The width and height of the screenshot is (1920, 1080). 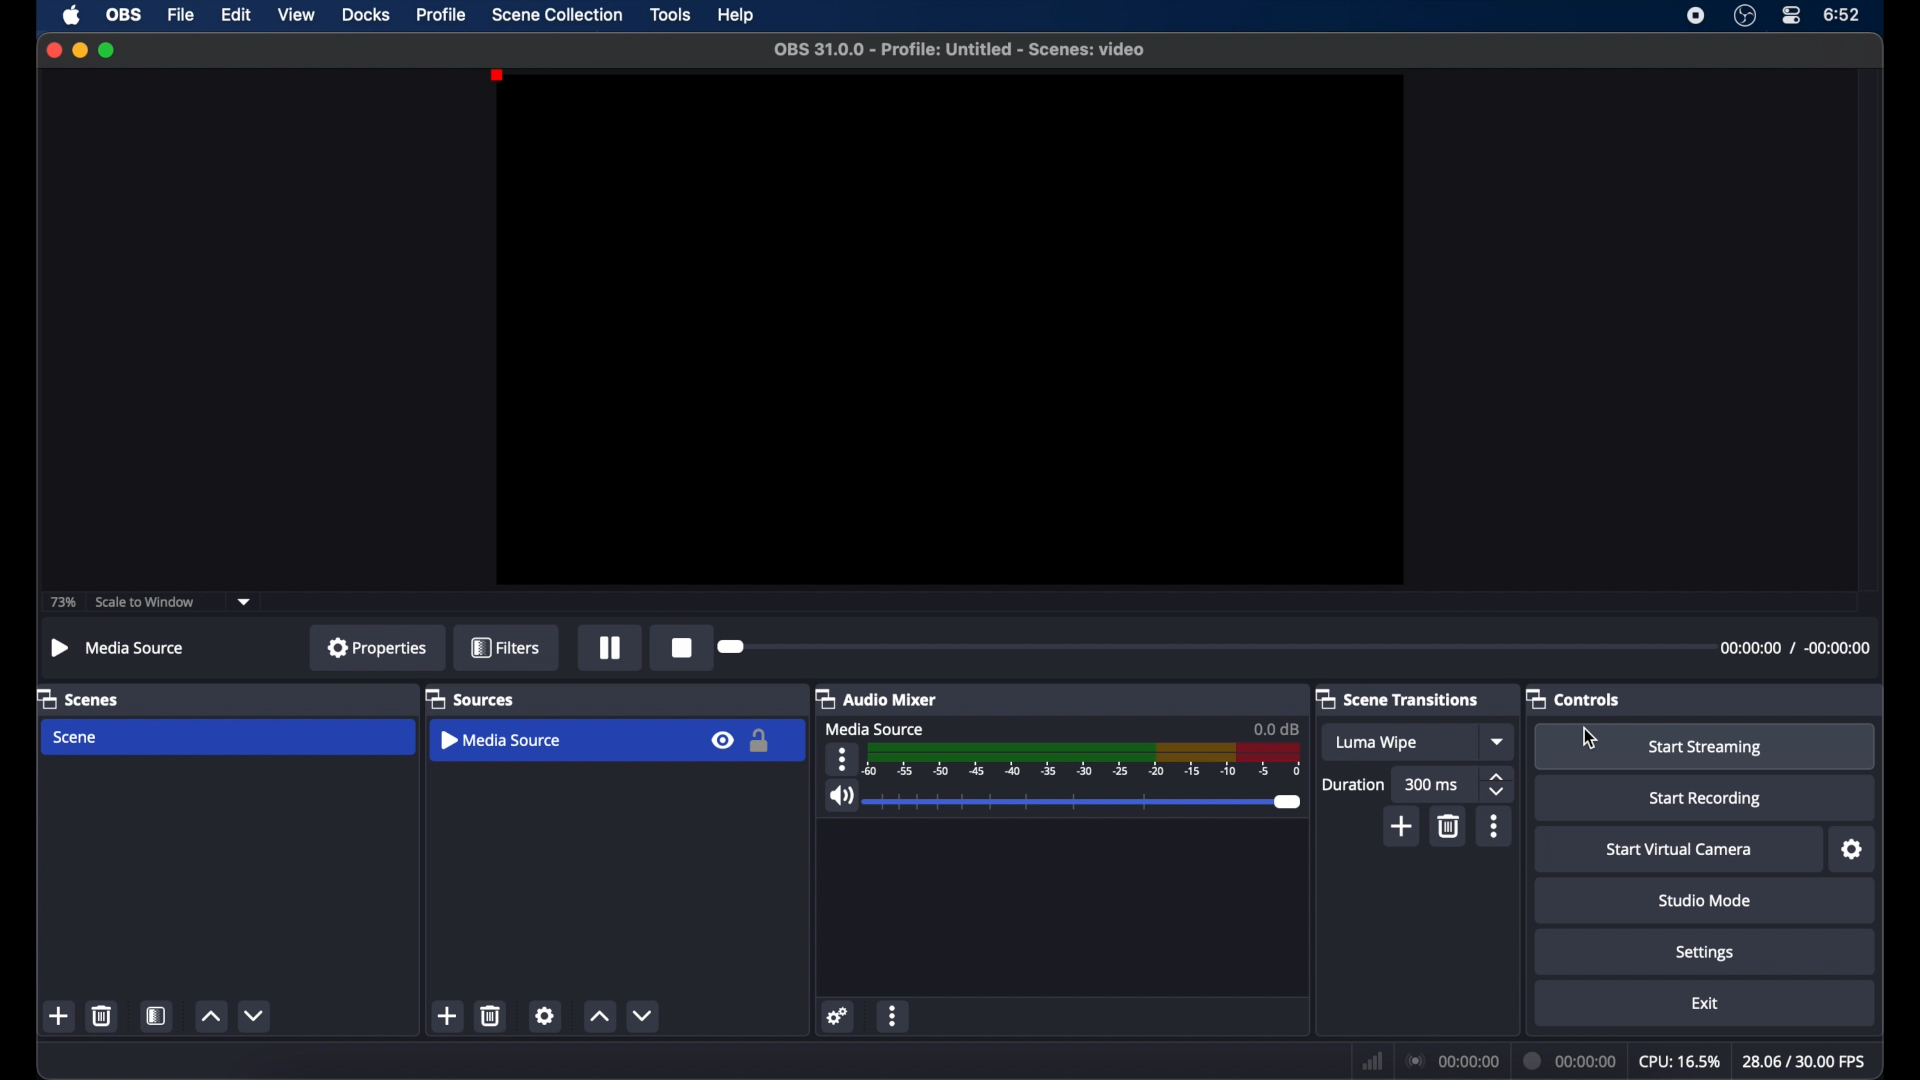 What do you see at coordinates (842, 1018) in the screenshot?
I see `settings` at bounding box center [842, 1018].